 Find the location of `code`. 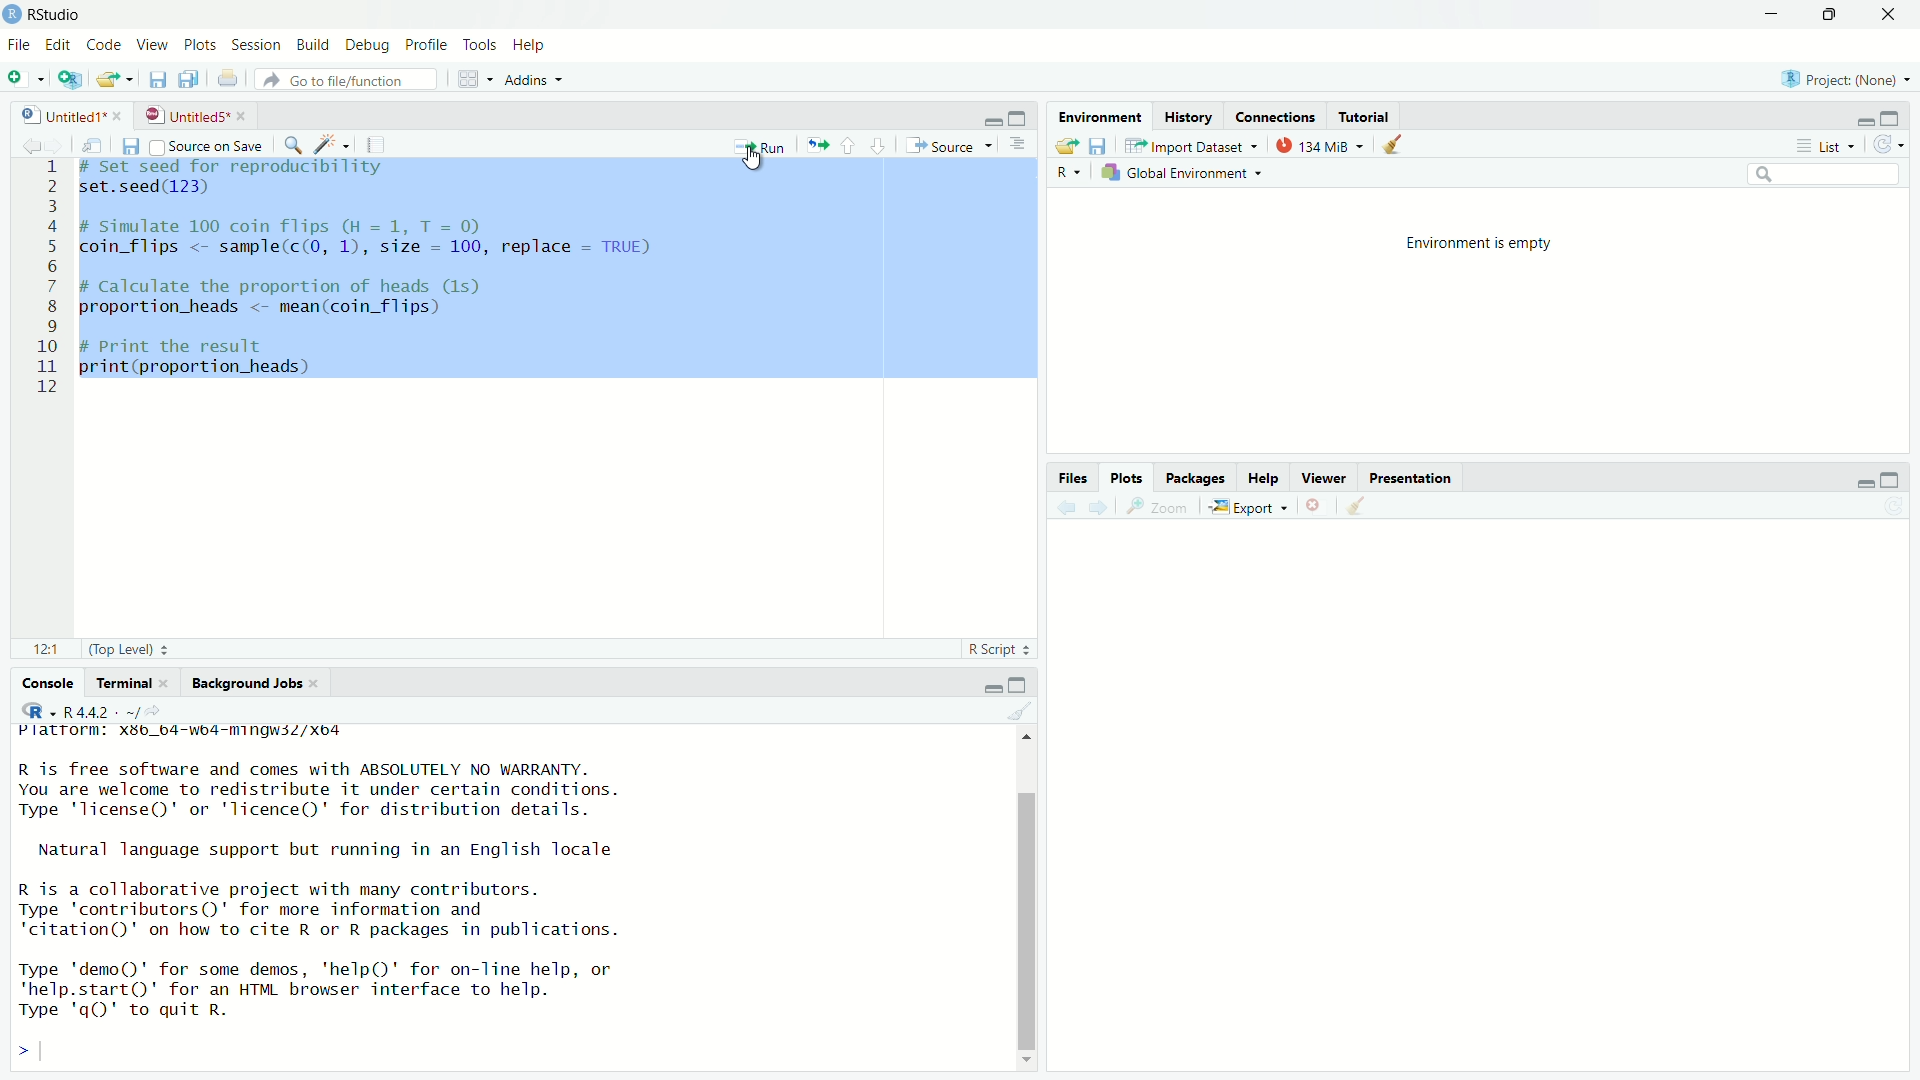

code is located at coordinates (105, 44).